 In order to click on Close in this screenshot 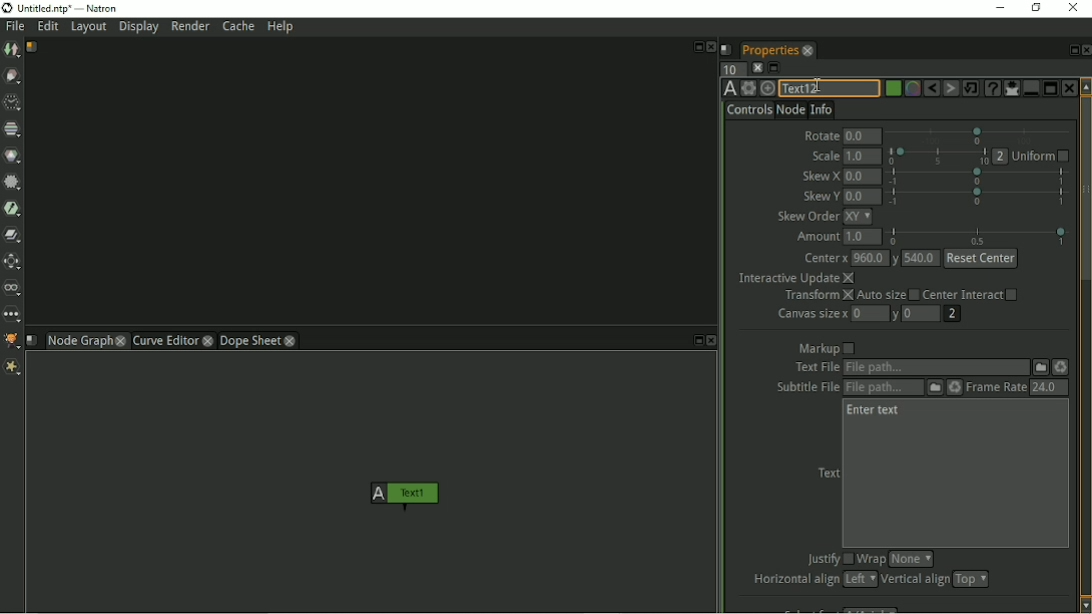, I will do `click(1068, 88)`.